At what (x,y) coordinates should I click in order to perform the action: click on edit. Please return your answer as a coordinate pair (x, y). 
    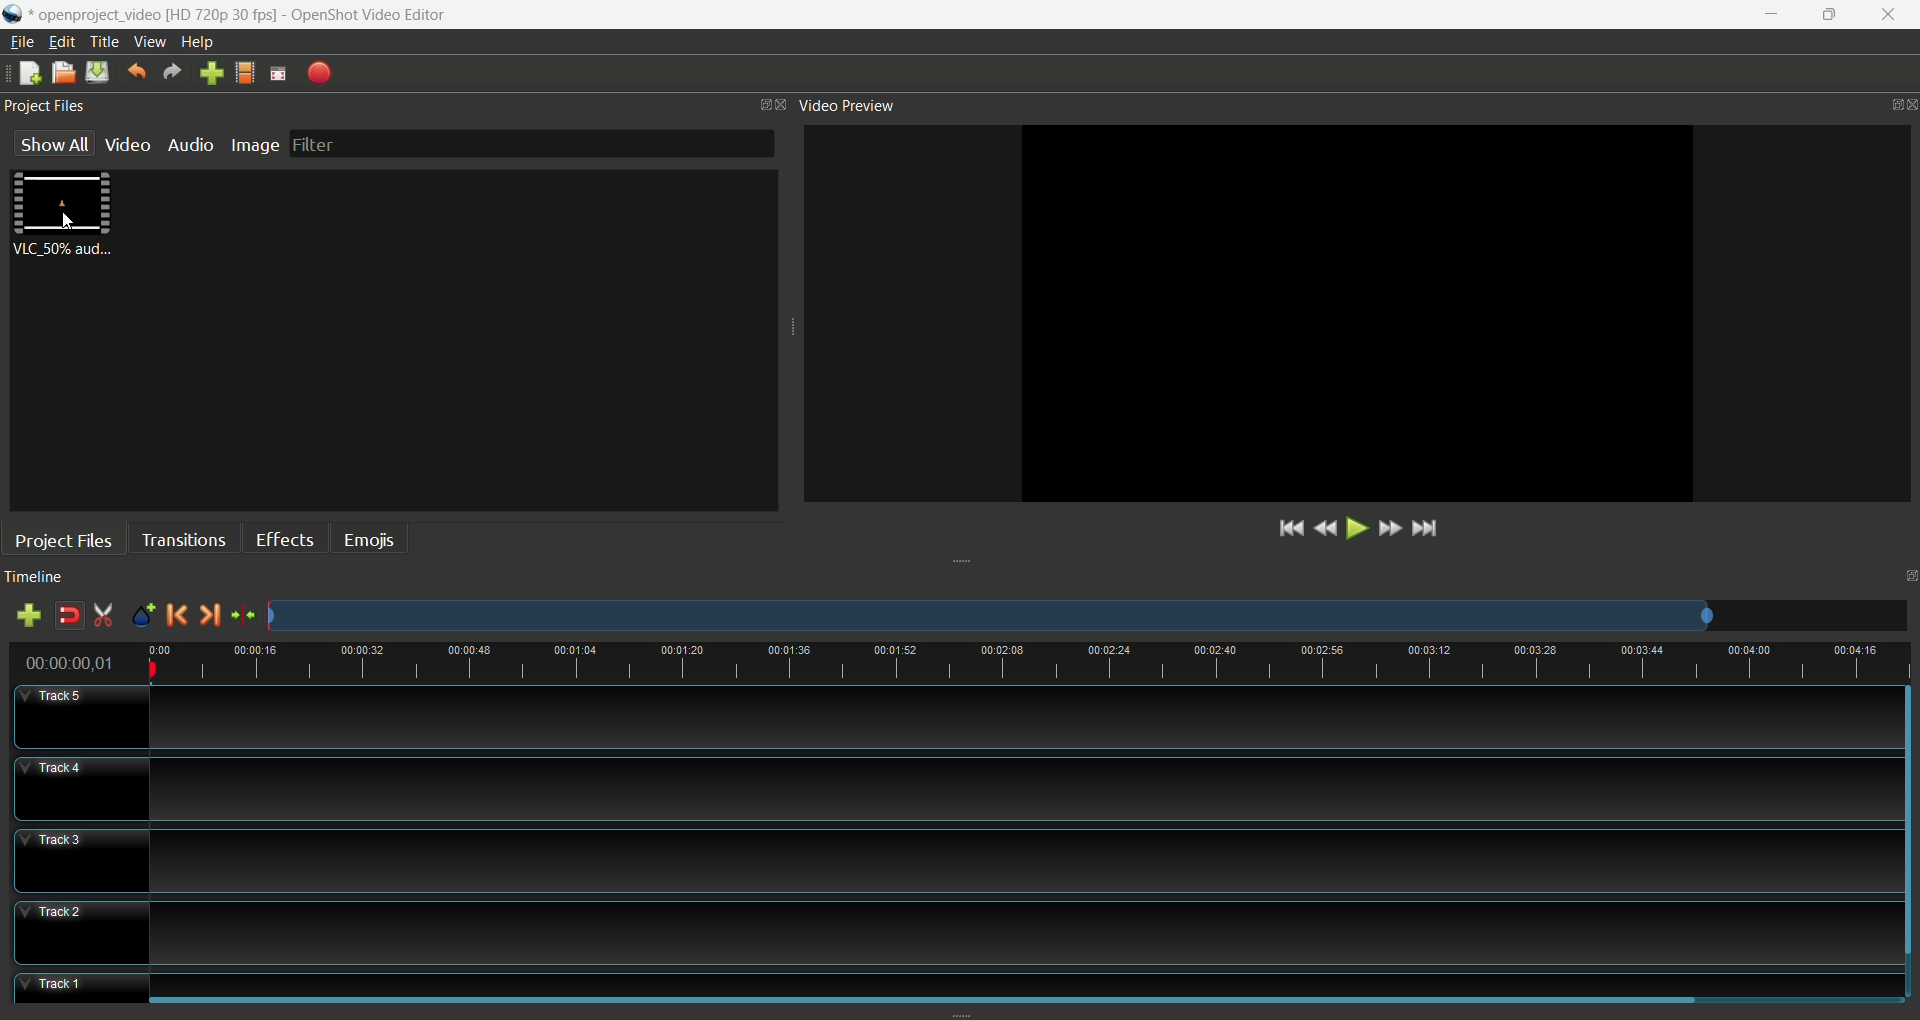
    Looking at the image, I should click on (61, 41).